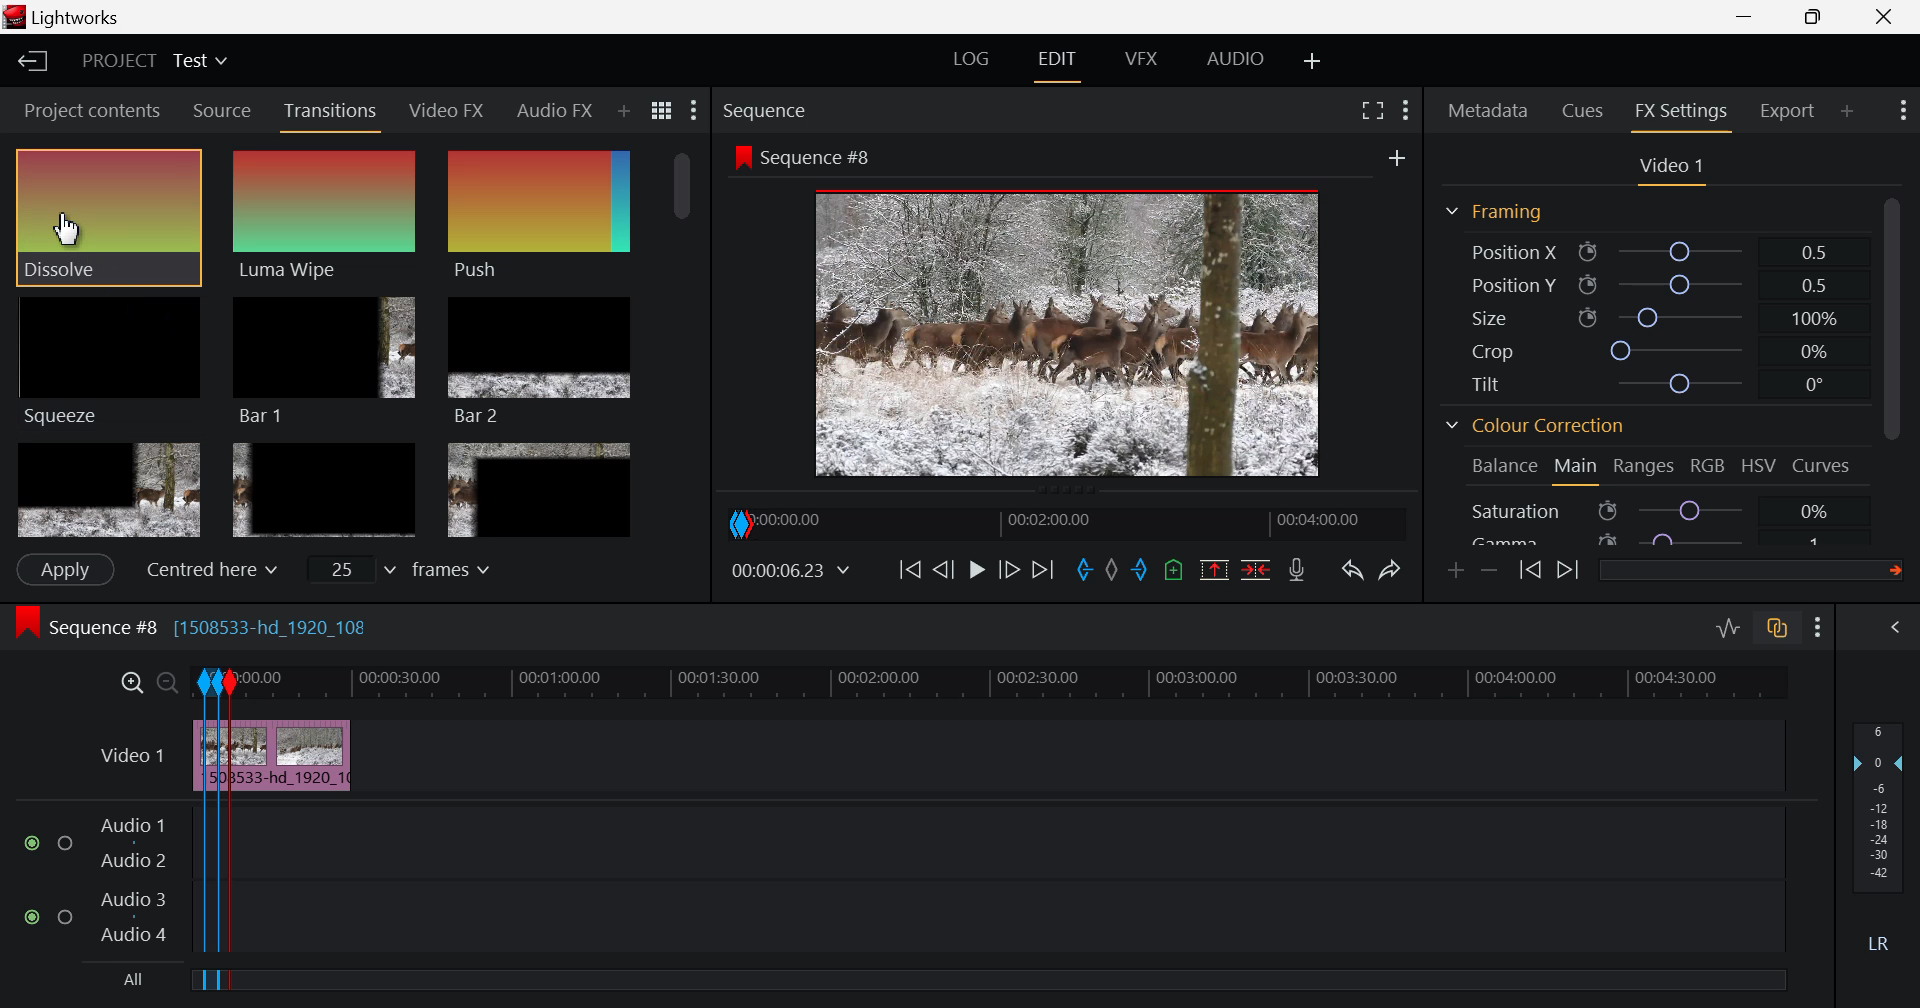 Image resolution: width=1920 pixels, height=1008 pixels. What do you see at coordinates (1488, 110) in the screenshot?
I see `Metadata Tab` at bounding box center [1488, 110].